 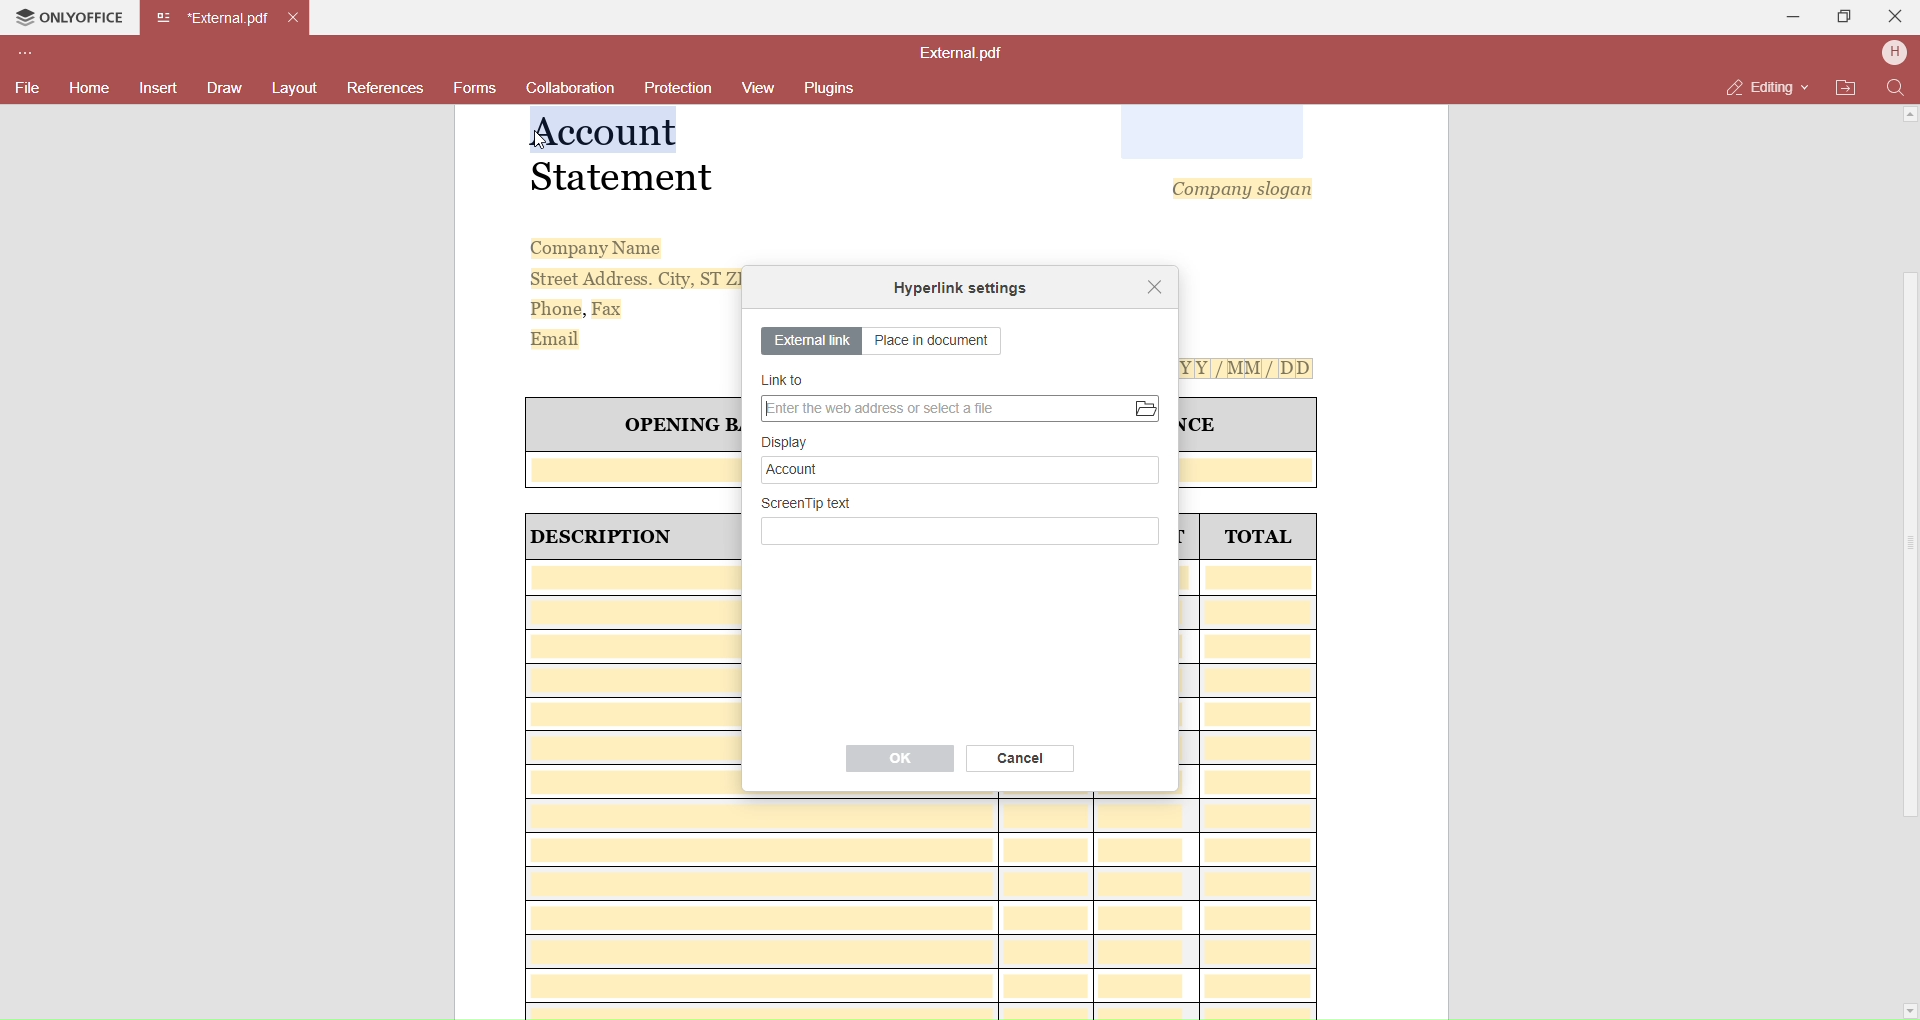 What do you see at coordinates (636, 279) in the screenshot?
I see `Street Address. City, ST ZI` at bounding box center [636, 279].